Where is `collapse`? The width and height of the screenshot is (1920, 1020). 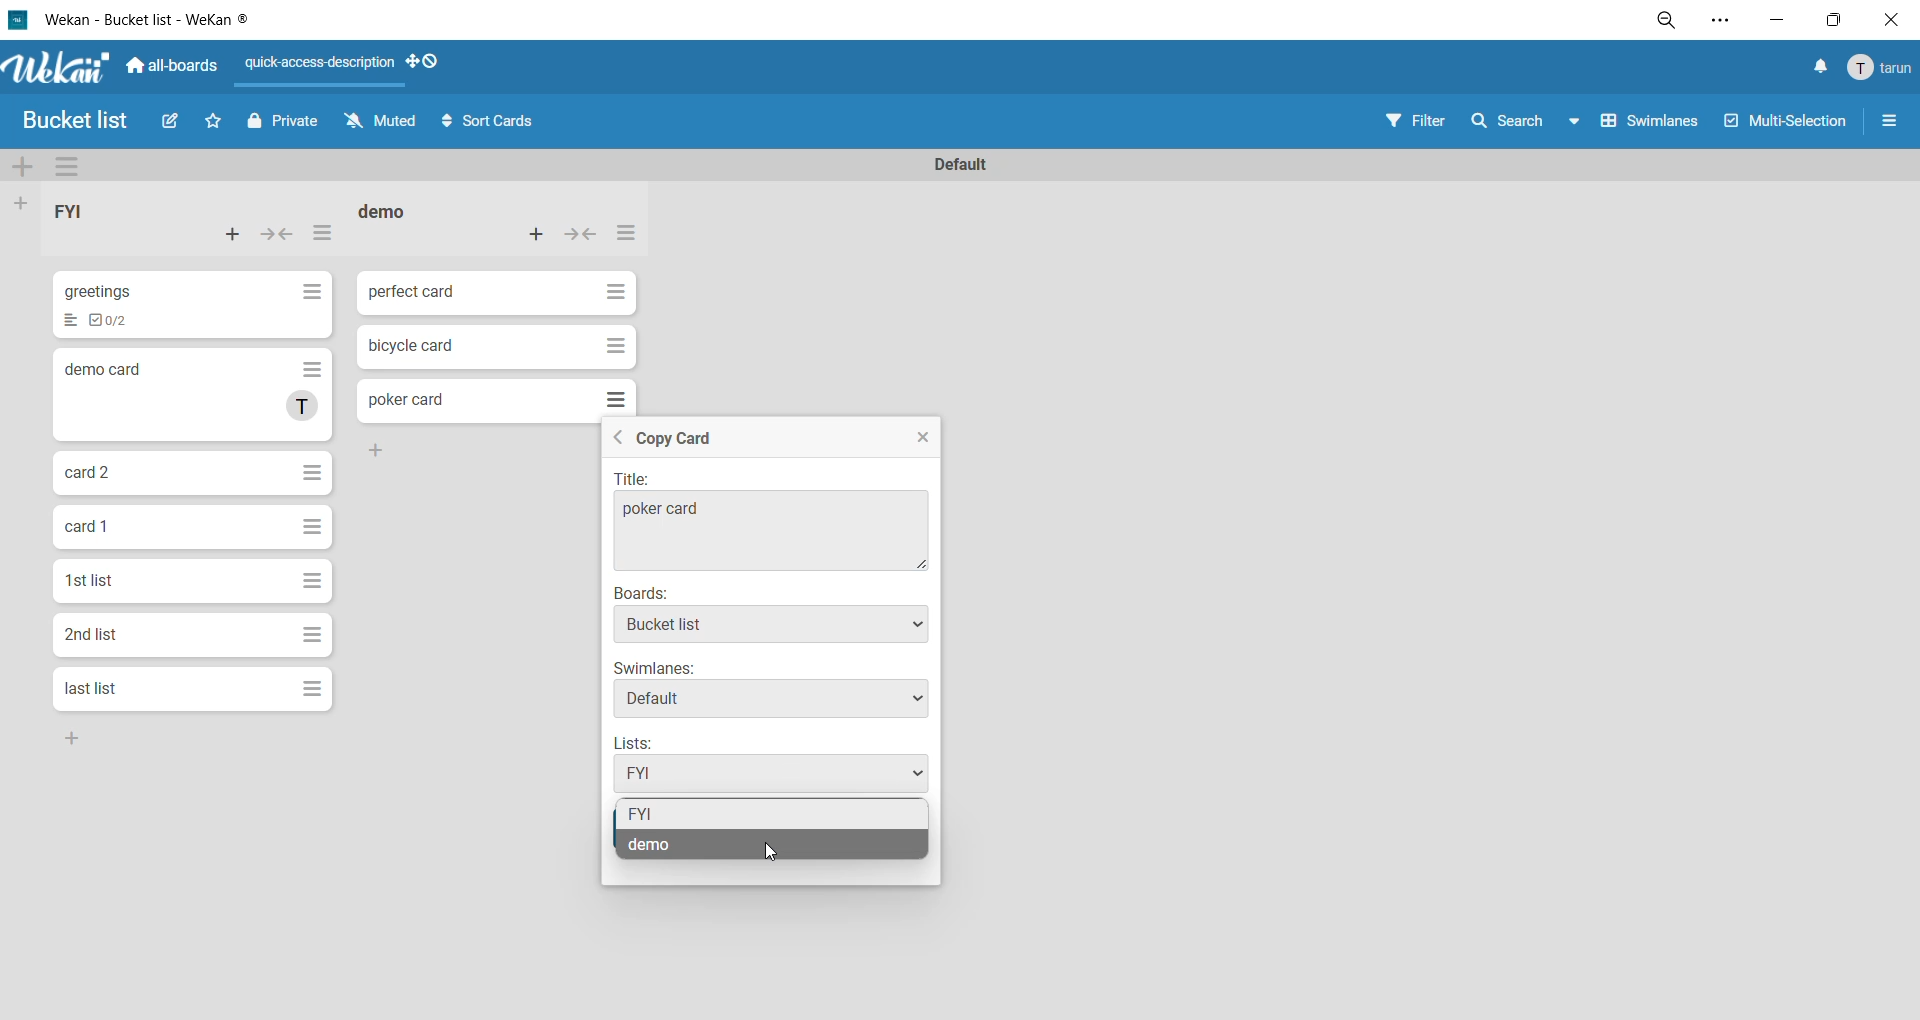 collapse is located at coordinates (281, 235).